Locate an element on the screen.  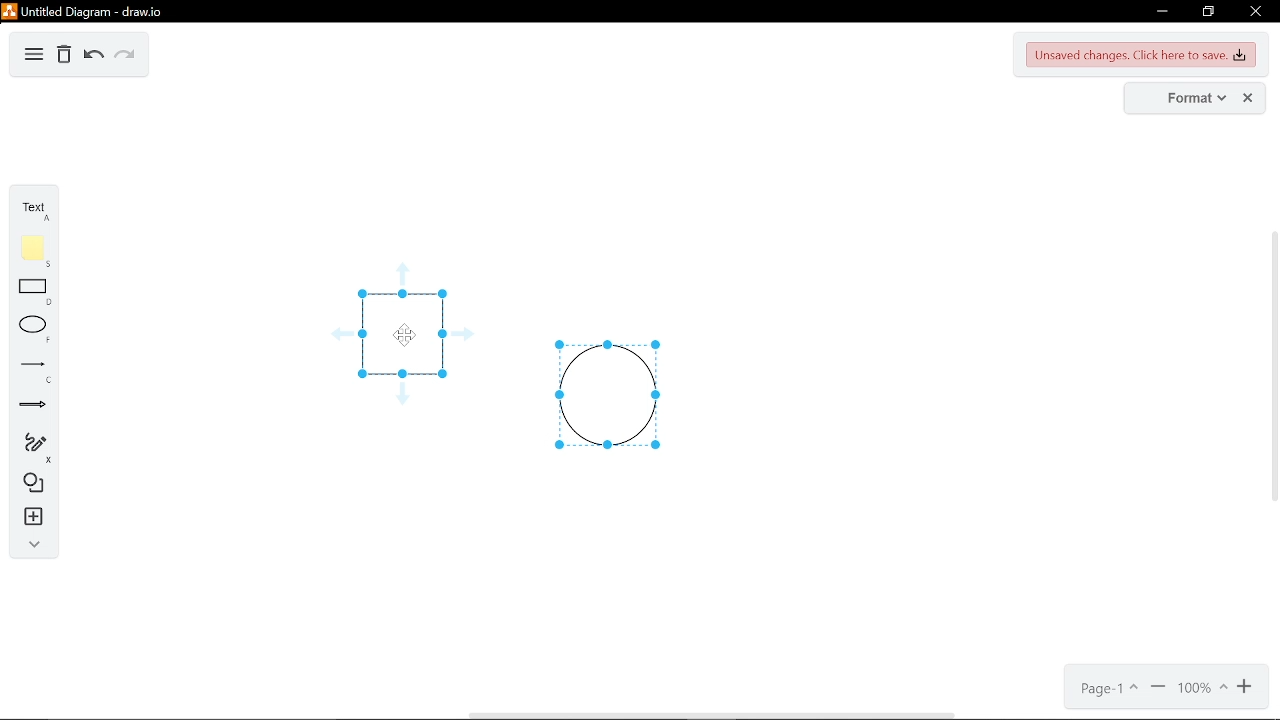
guide arrow is located at coordinates (403, 394).